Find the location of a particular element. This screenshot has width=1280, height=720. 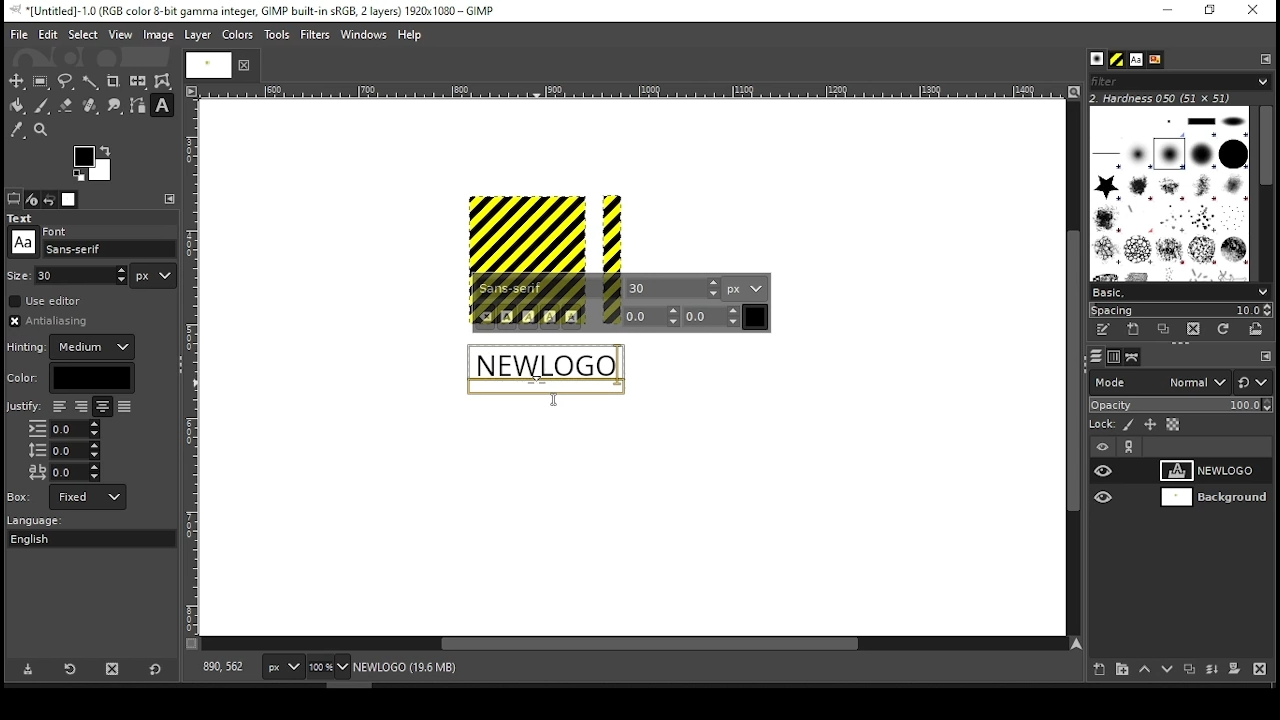

indentation of first line is located at coordinates (64, 429).